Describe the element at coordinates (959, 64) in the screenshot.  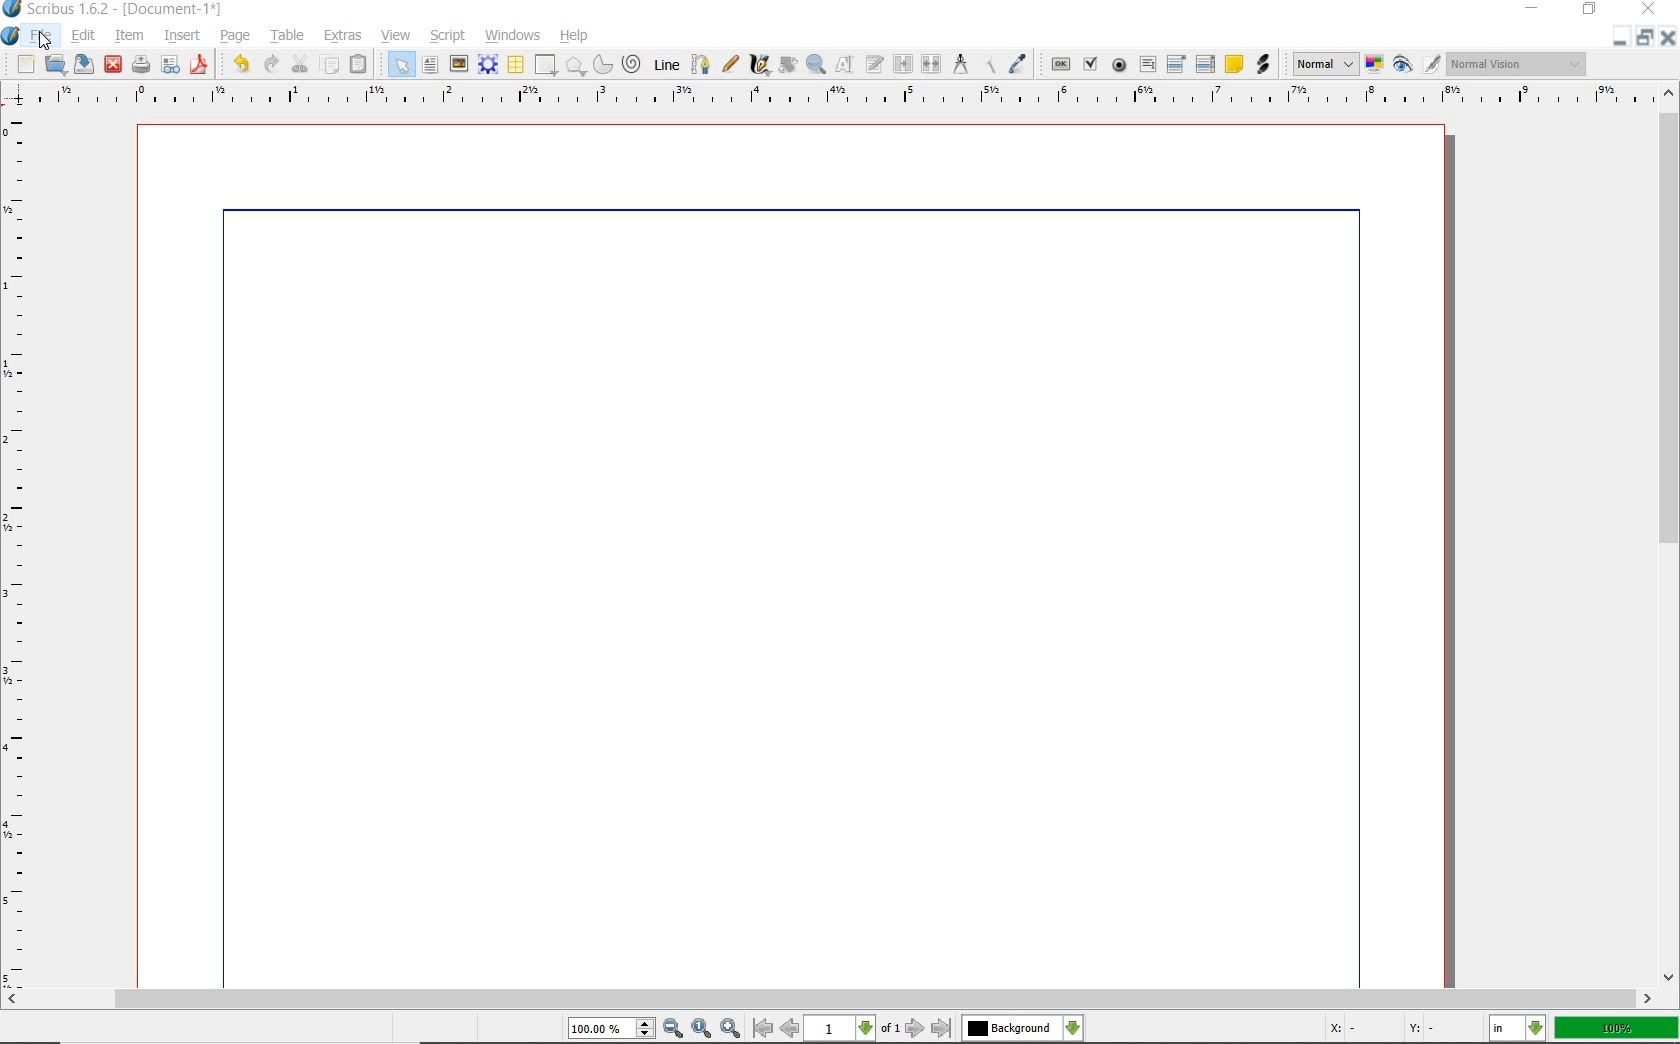
I see `measurements` at that location.